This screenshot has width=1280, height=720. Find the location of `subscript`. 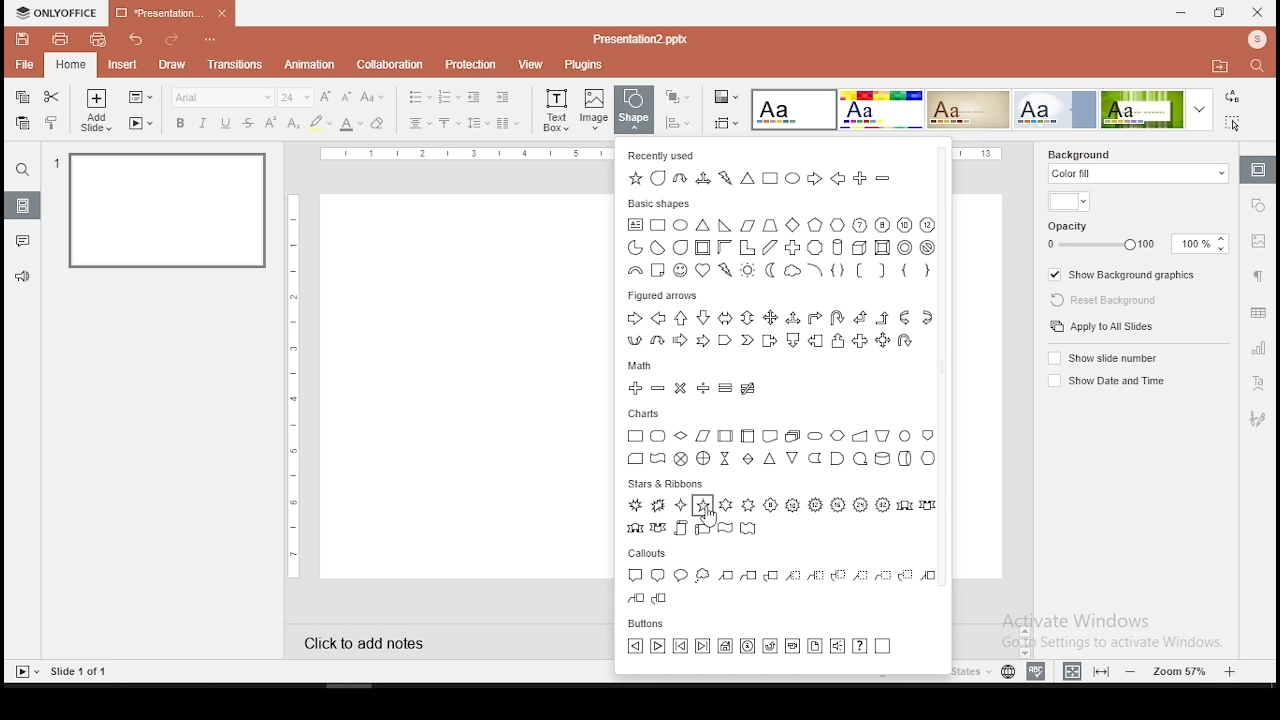

subscript is located at coordinates (293, 123).